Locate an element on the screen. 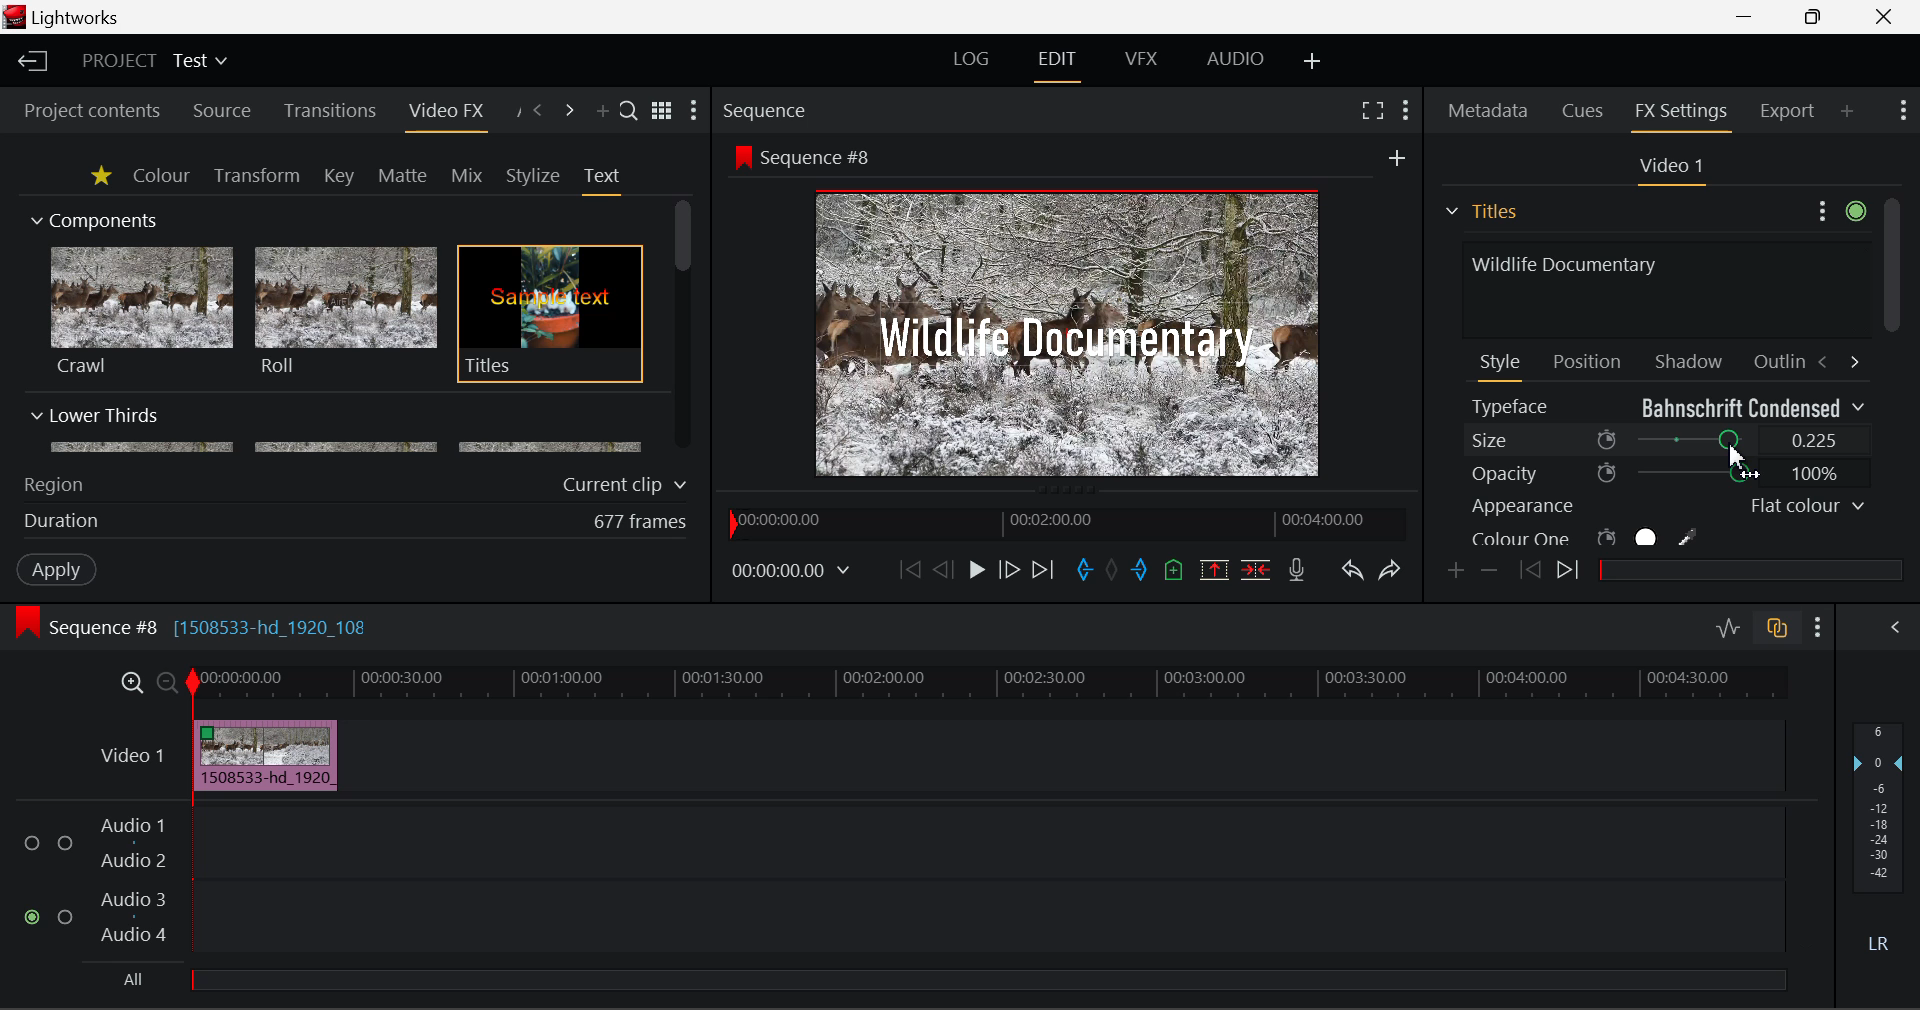 This screenshot has width=1920, height=1010. Stylize is located at coordinates (534, 176).